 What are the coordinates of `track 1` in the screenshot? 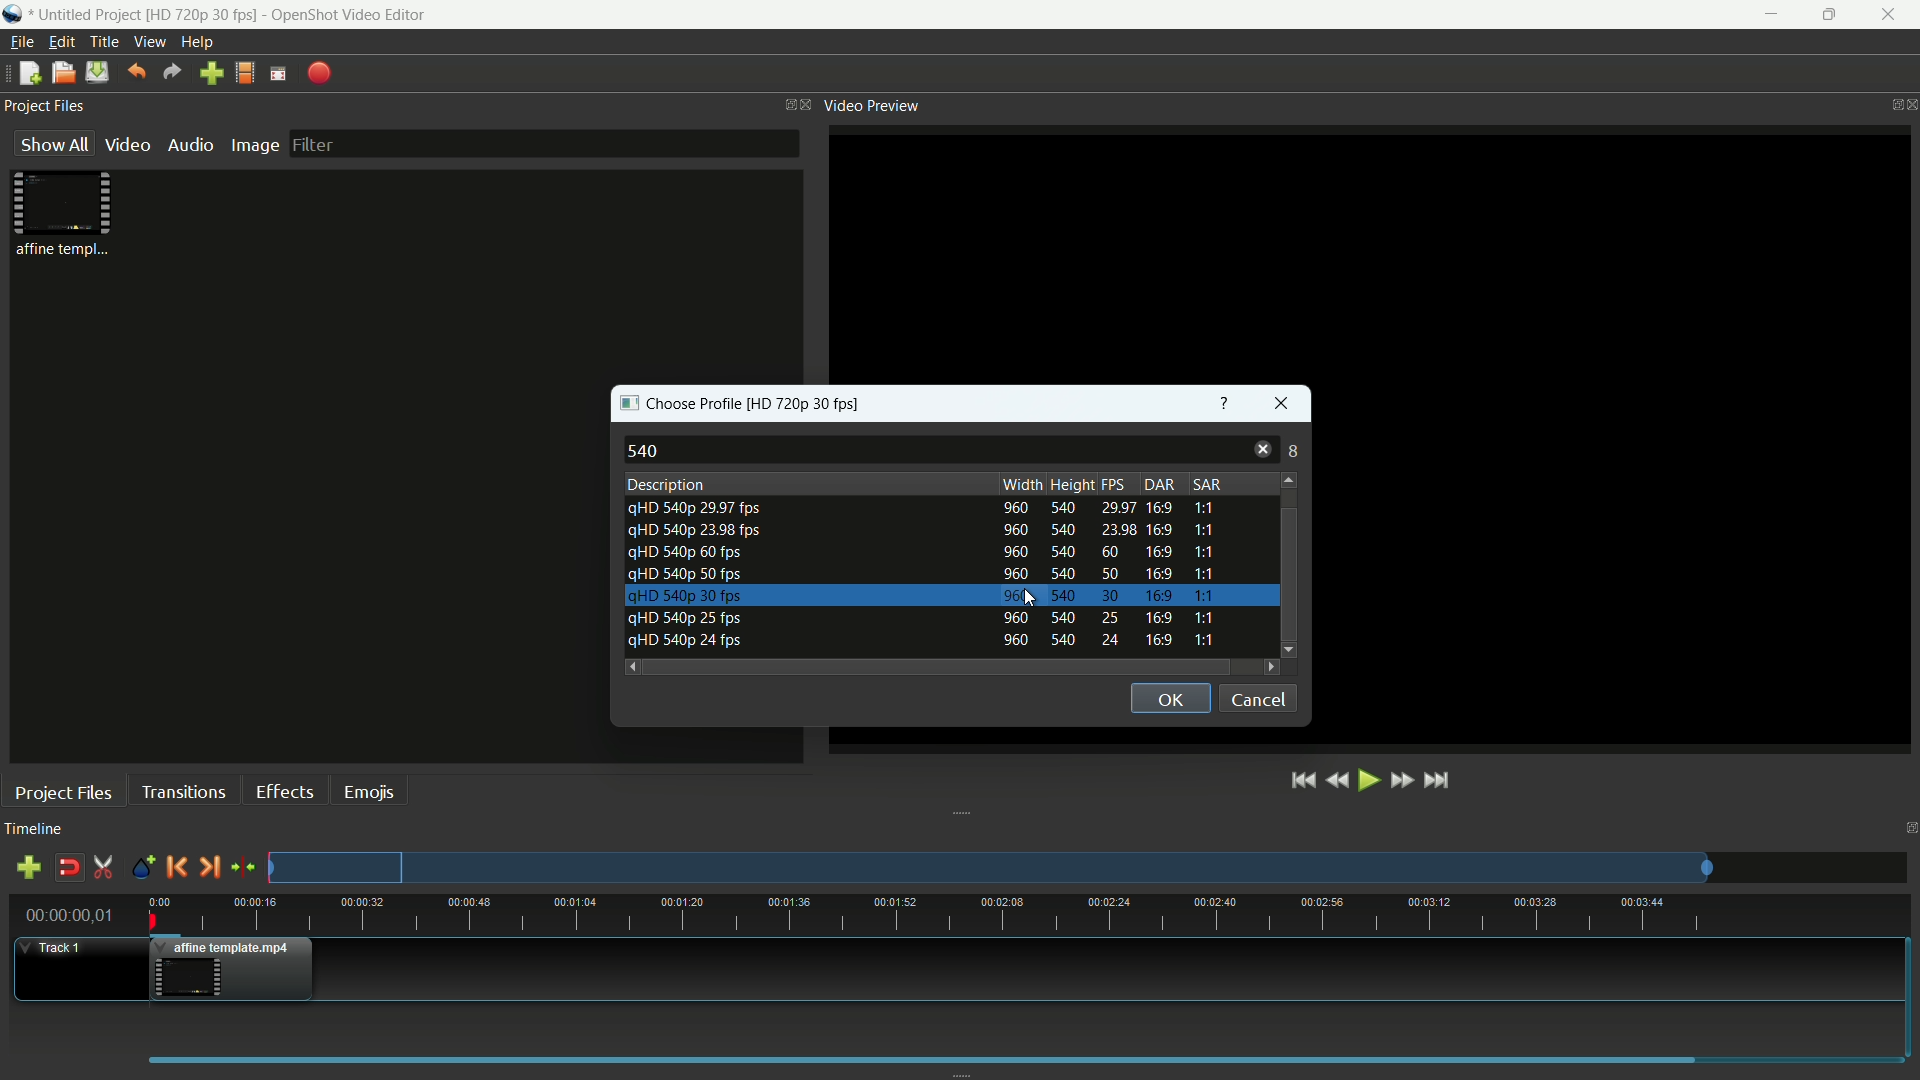 It's located at (56, 949).